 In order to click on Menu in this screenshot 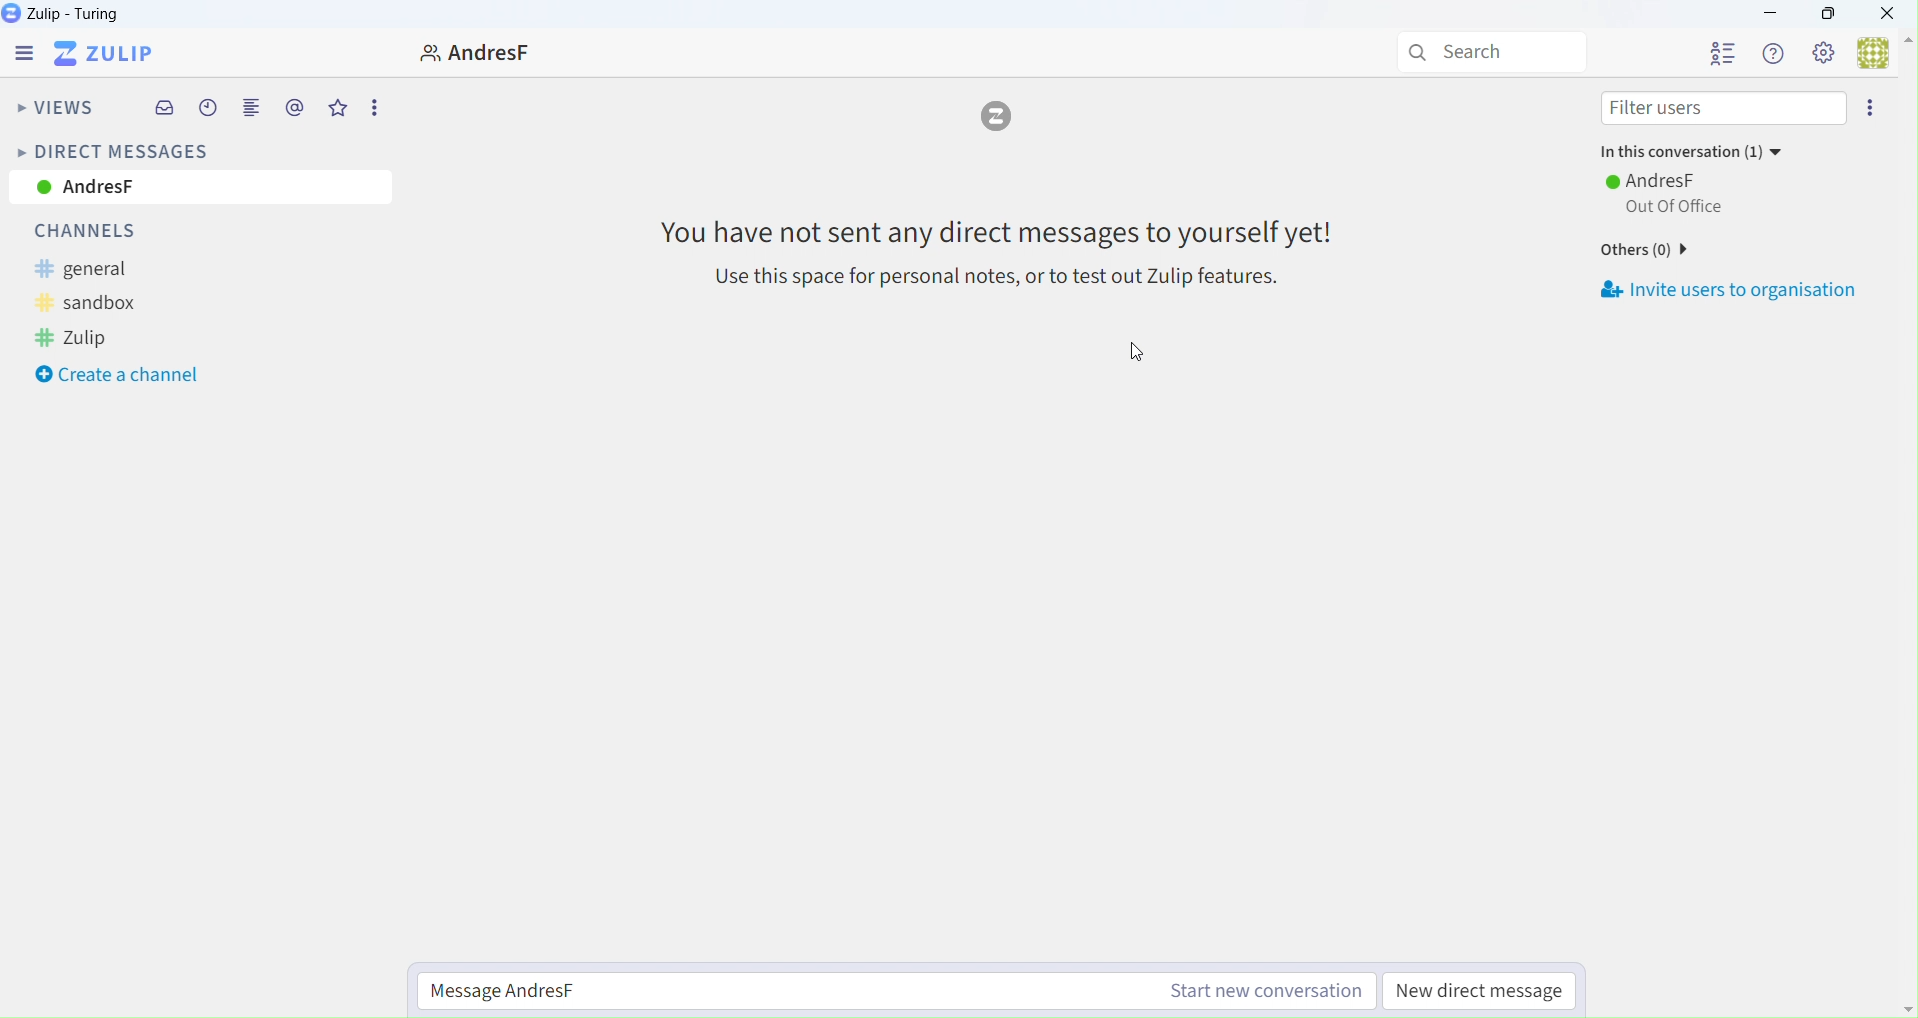, I will do `click(19, 53)`.